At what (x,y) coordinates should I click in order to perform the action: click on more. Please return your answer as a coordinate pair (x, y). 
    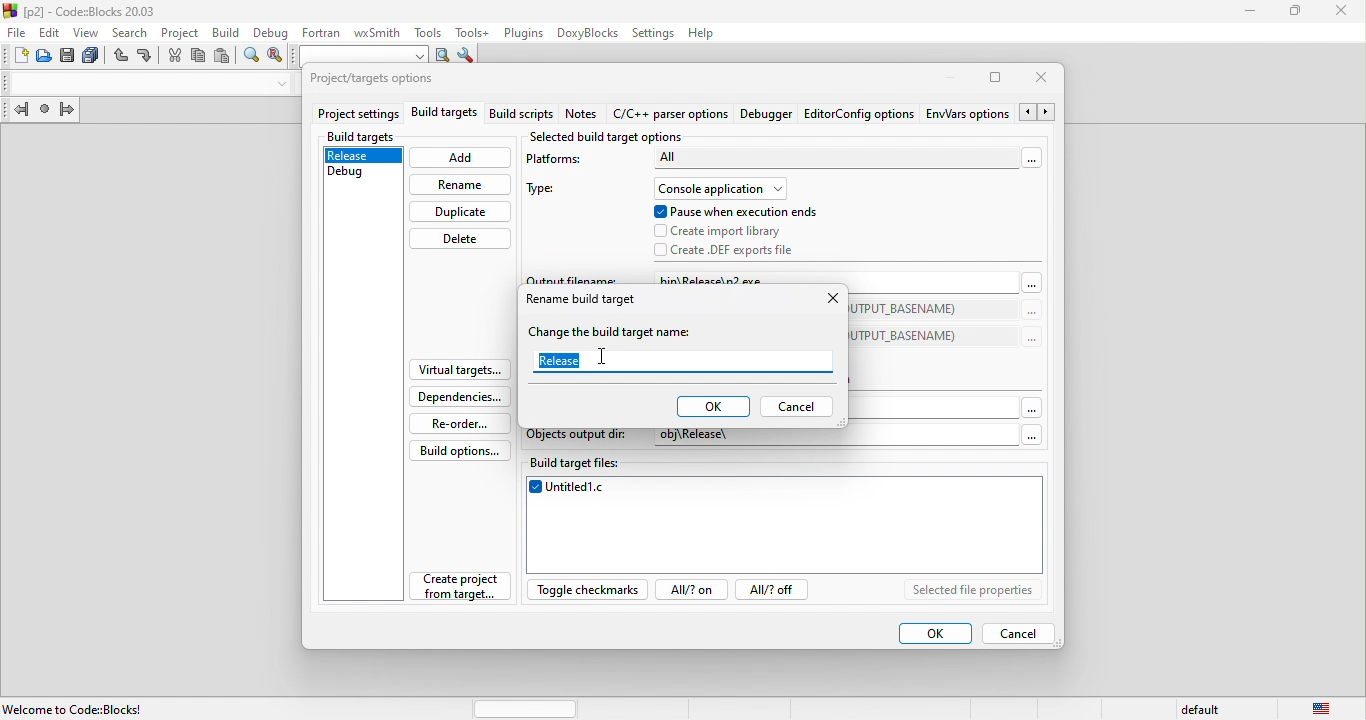
    Looking at the image, I should click on (1032, 282).